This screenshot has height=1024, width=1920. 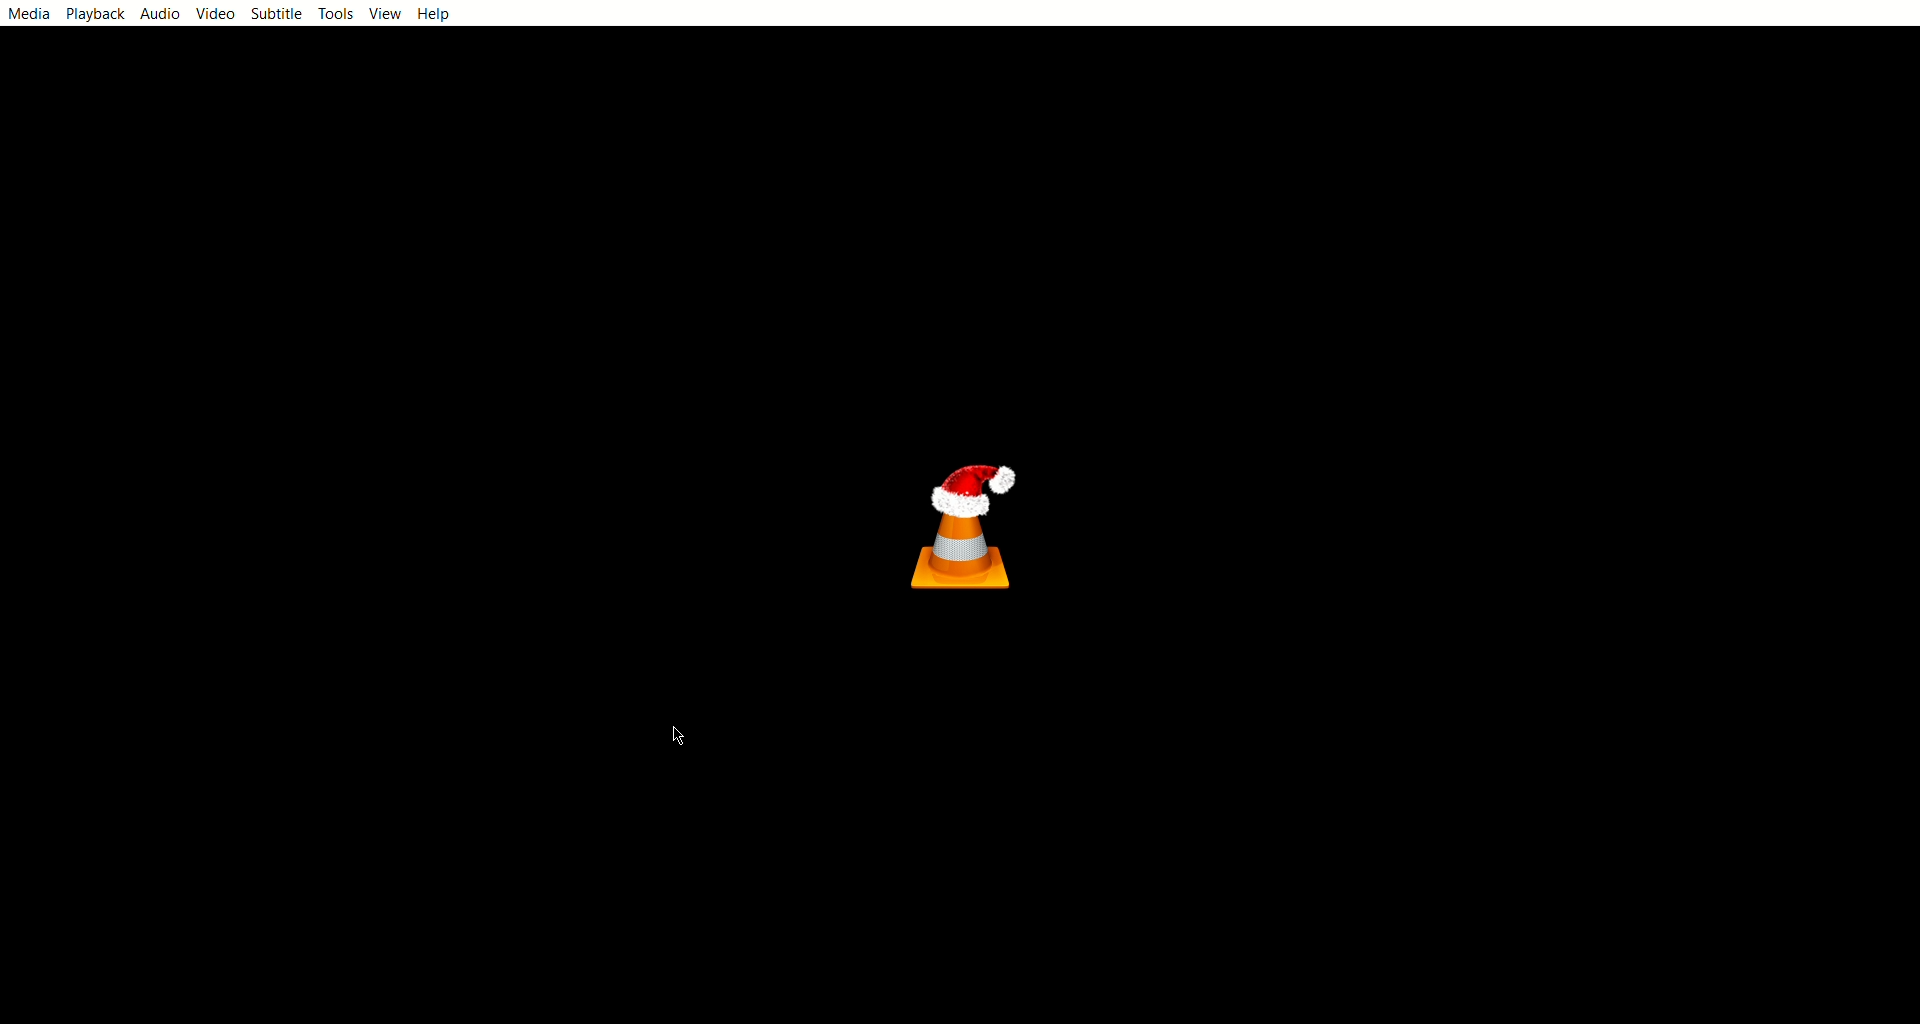 What do you see at coordinates (28, 14) in the screenshot?
I see `media` at bounding box center [28, 14].